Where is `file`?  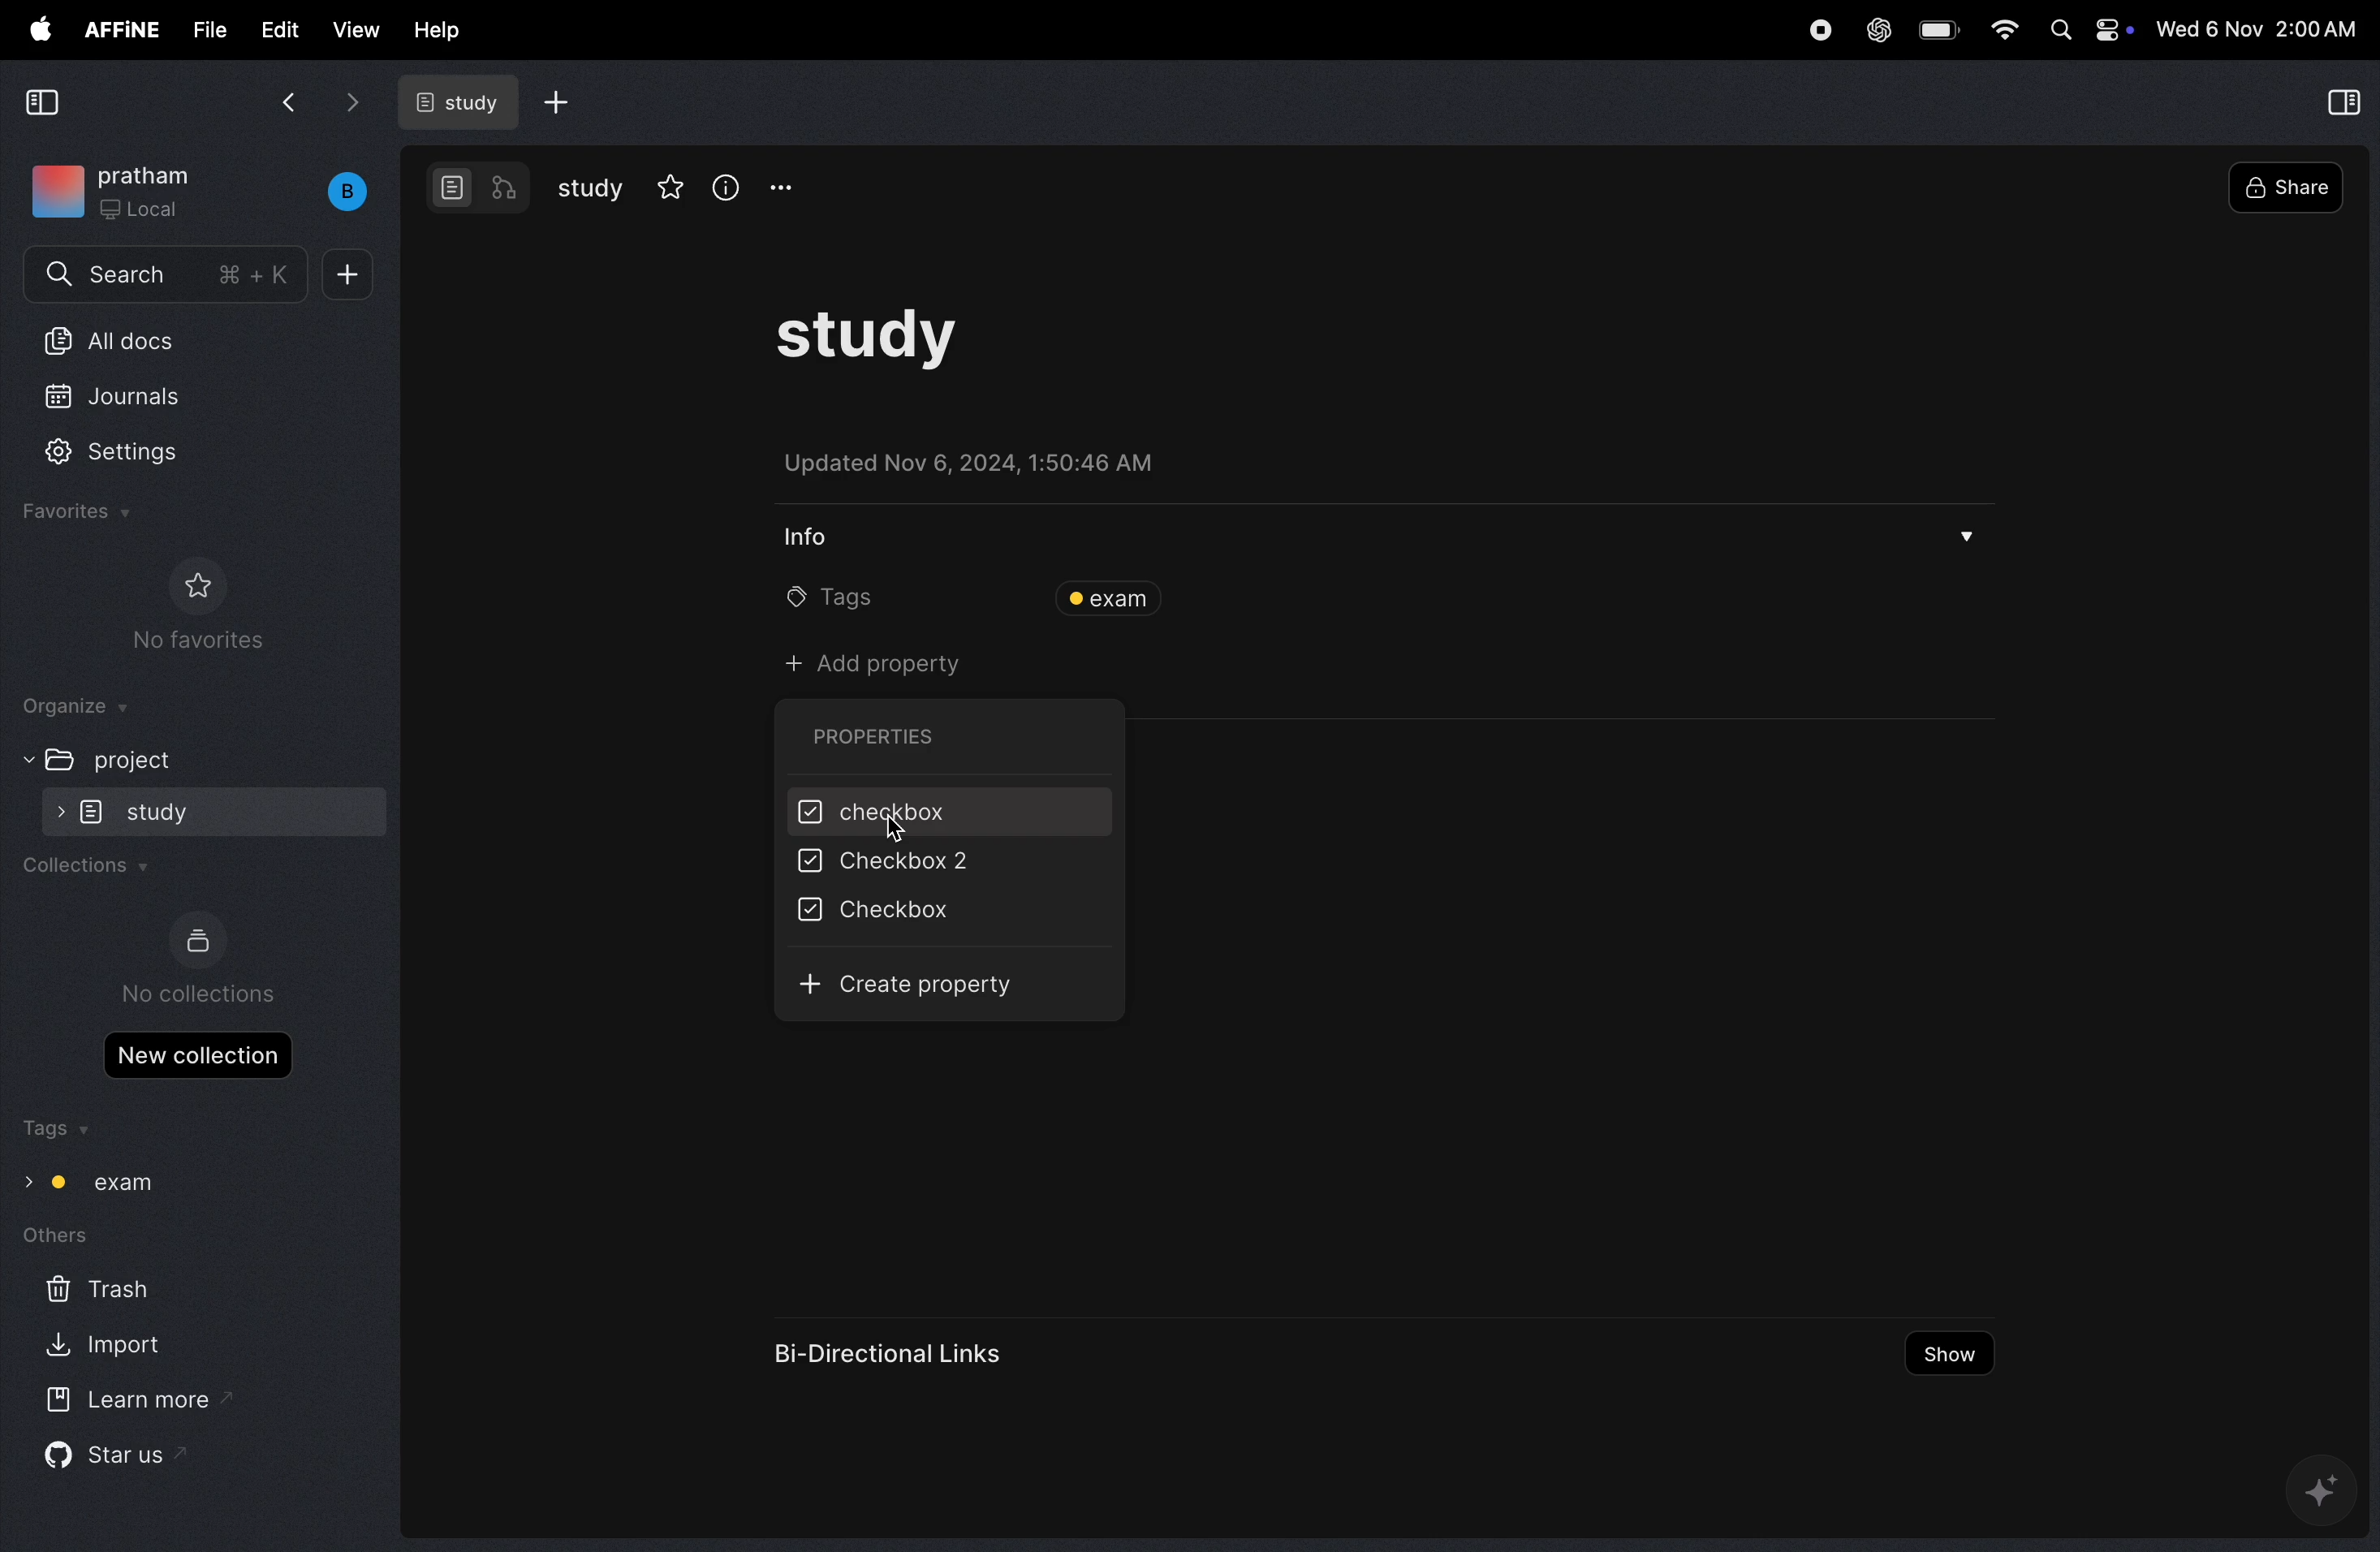 file is located at coordinates (212, 31).